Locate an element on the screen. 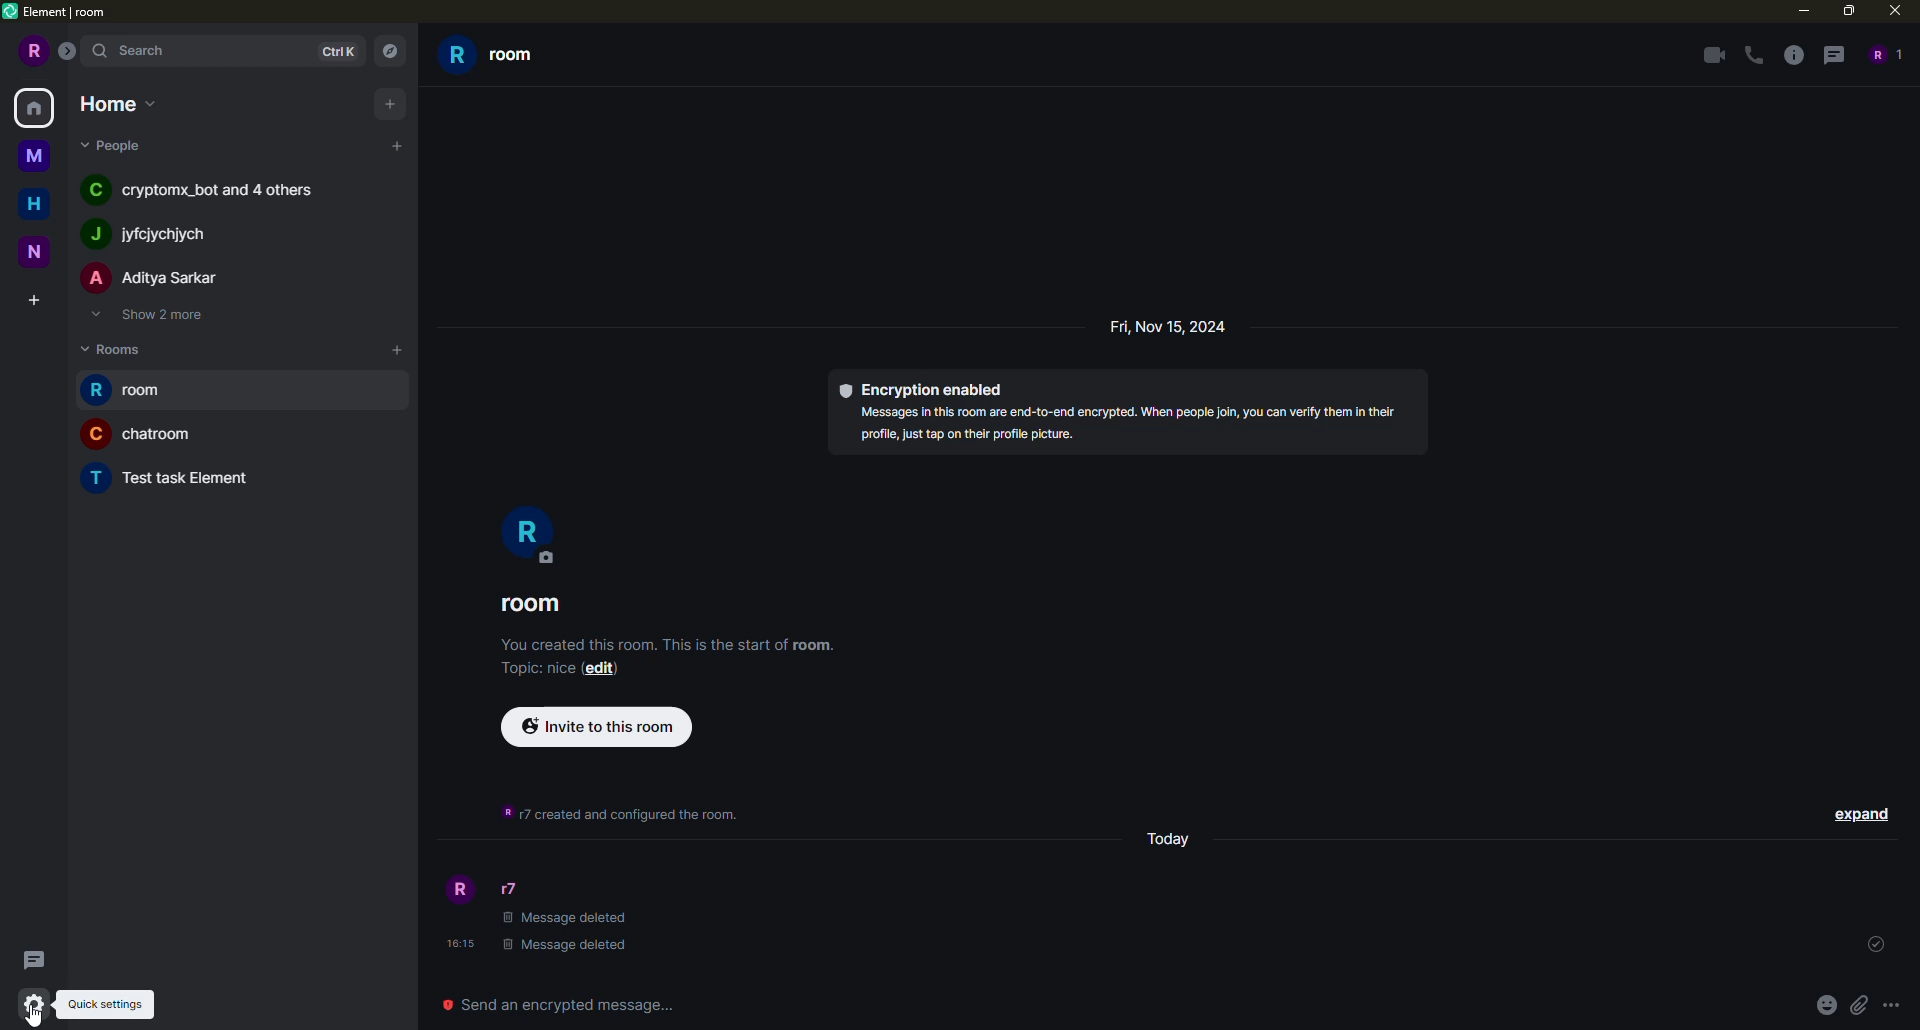 The height and width of the screenshot is (1030, 1920). people is located at coordinates (153, 234).